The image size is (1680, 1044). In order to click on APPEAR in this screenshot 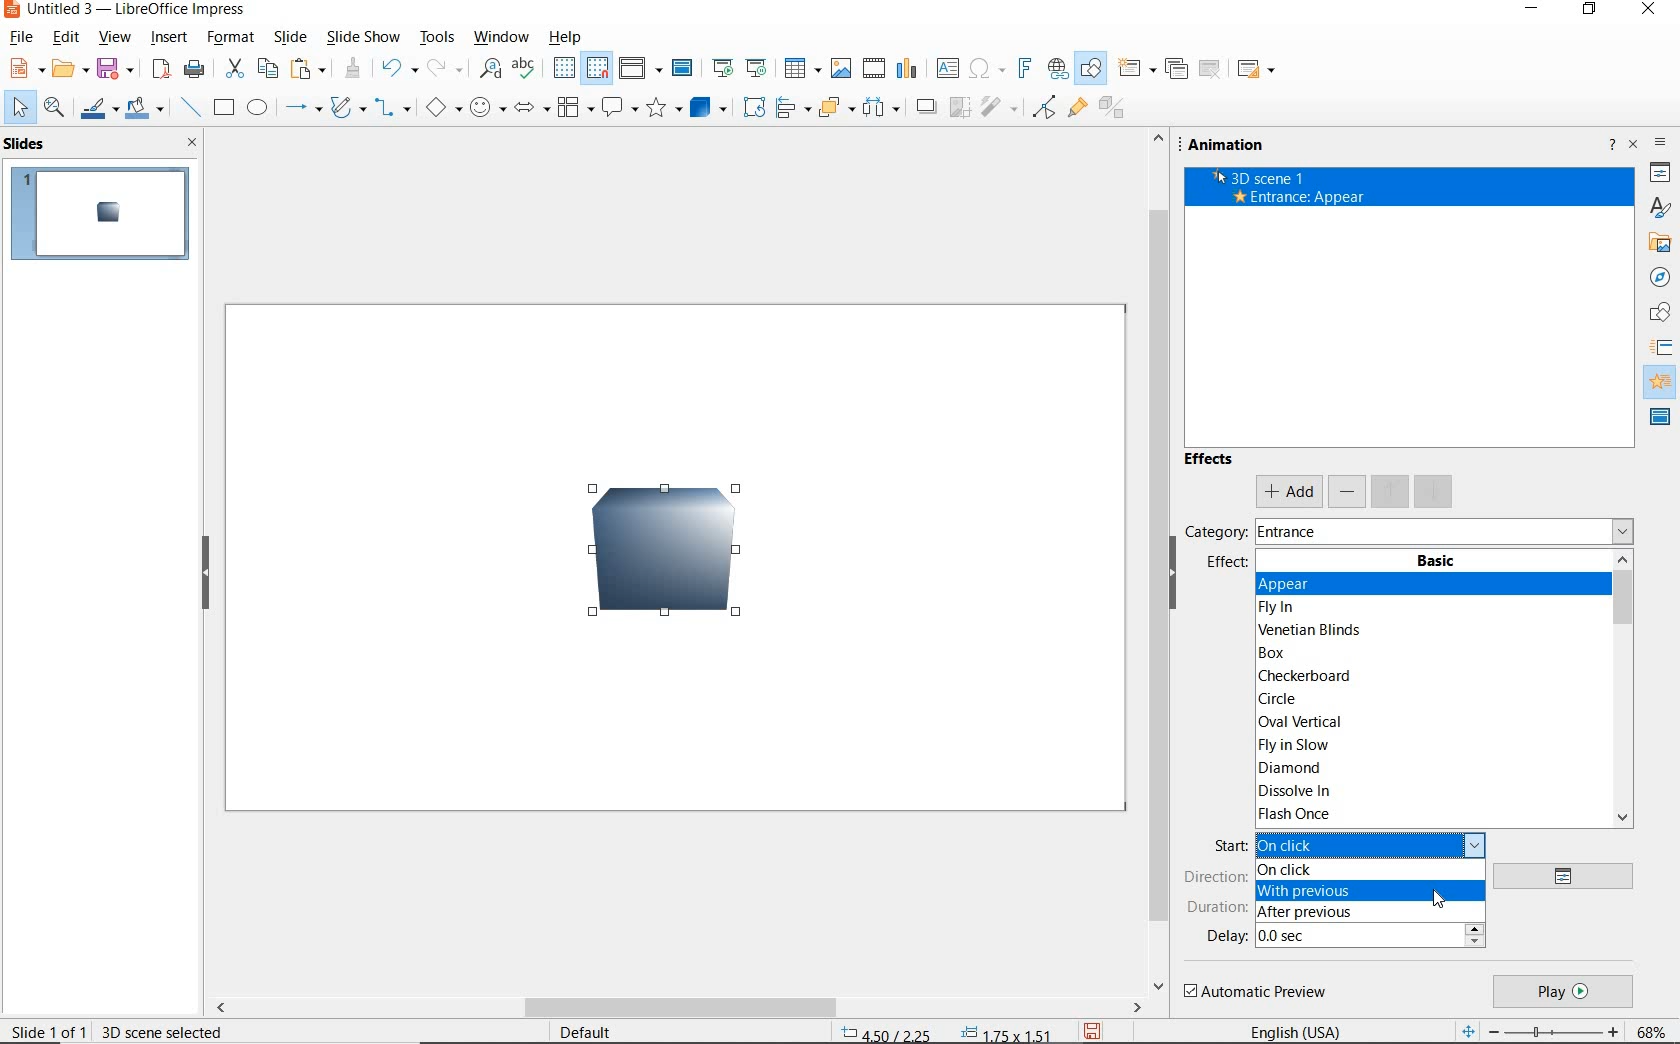, I will do `click(1432, 585)`.